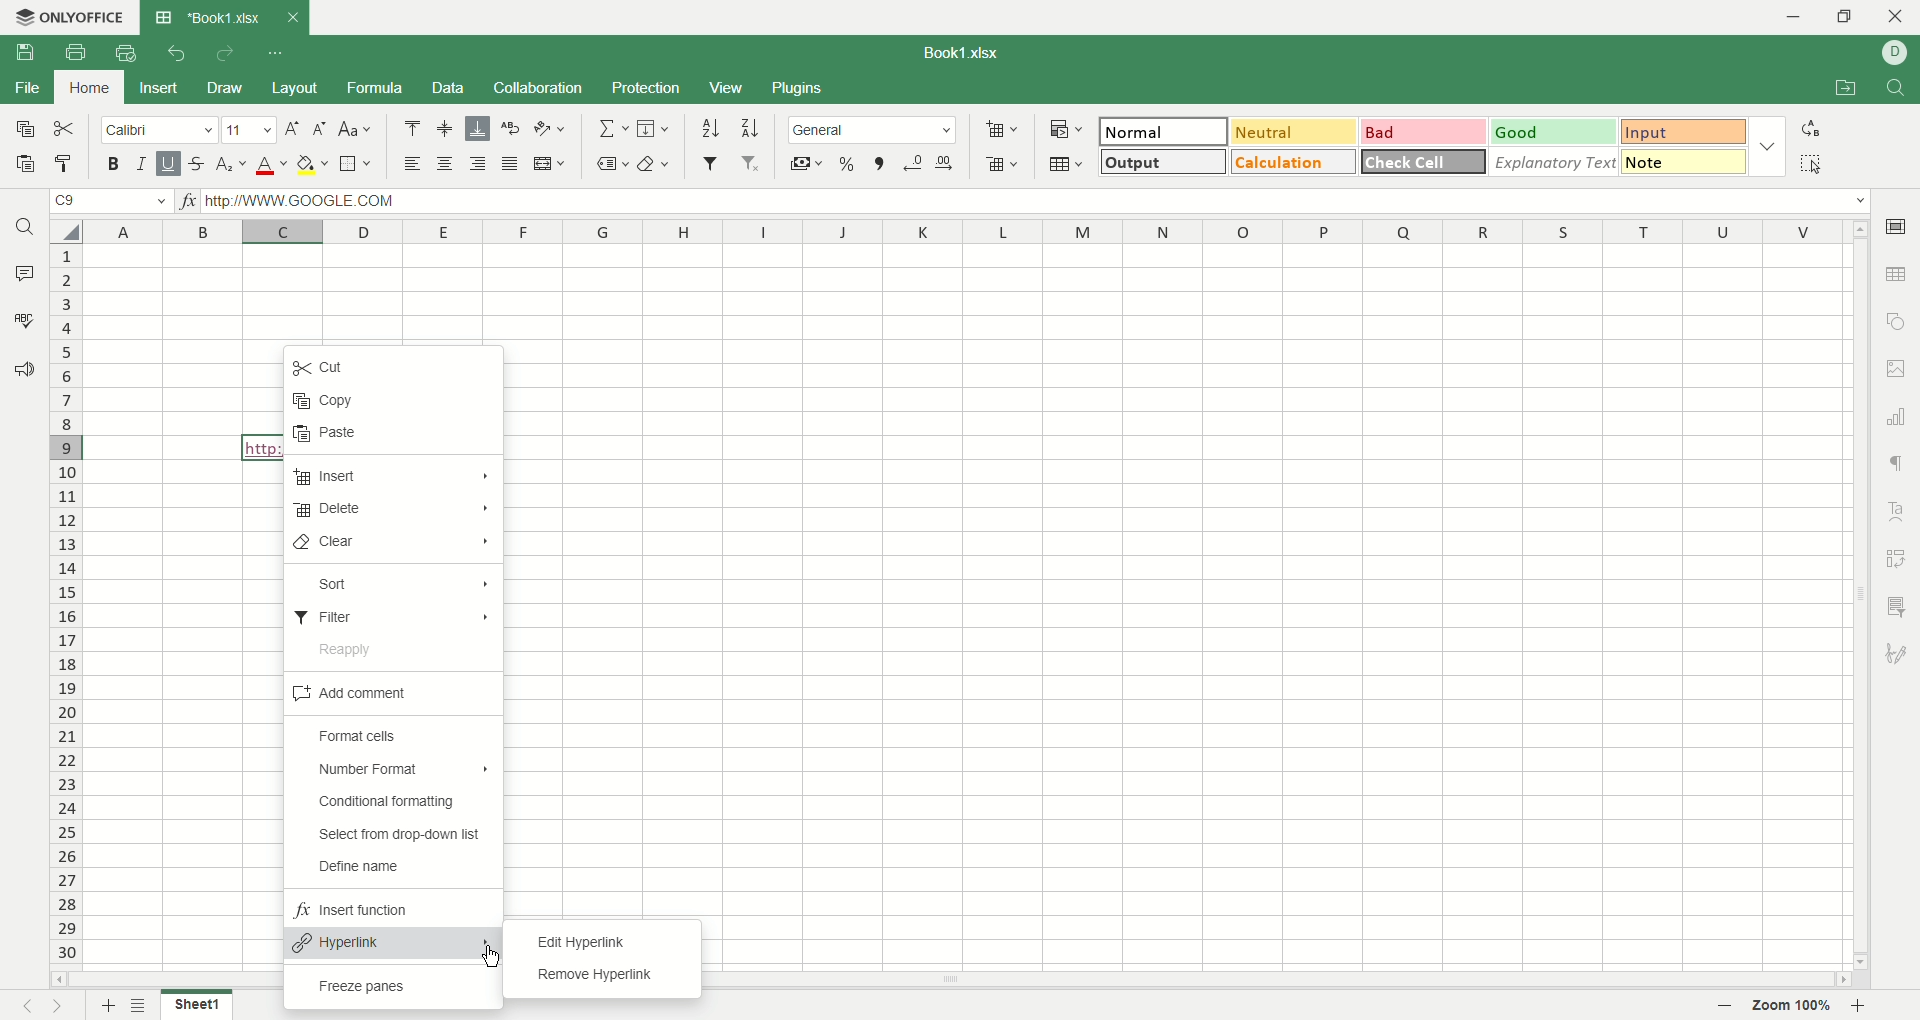 The width and height of the screenshot is (1920, 1020). Describe the element at coordinates (66, 165) in the screenshot. I see `copy style` at that location.